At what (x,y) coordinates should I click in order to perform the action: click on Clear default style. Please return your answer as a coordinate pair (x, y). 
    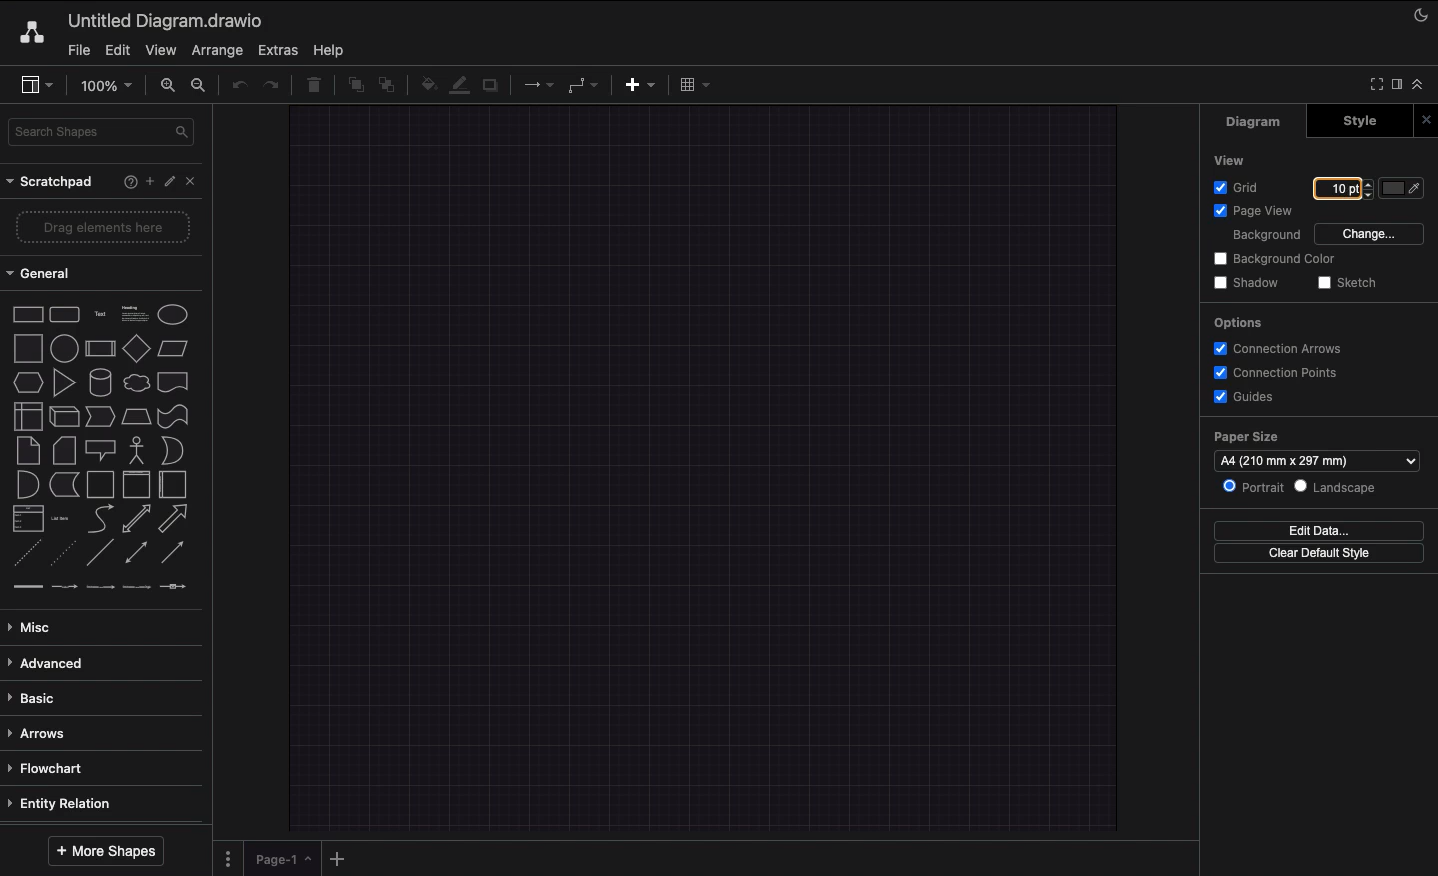
    Looking at the image, I should click on (1322, 554).